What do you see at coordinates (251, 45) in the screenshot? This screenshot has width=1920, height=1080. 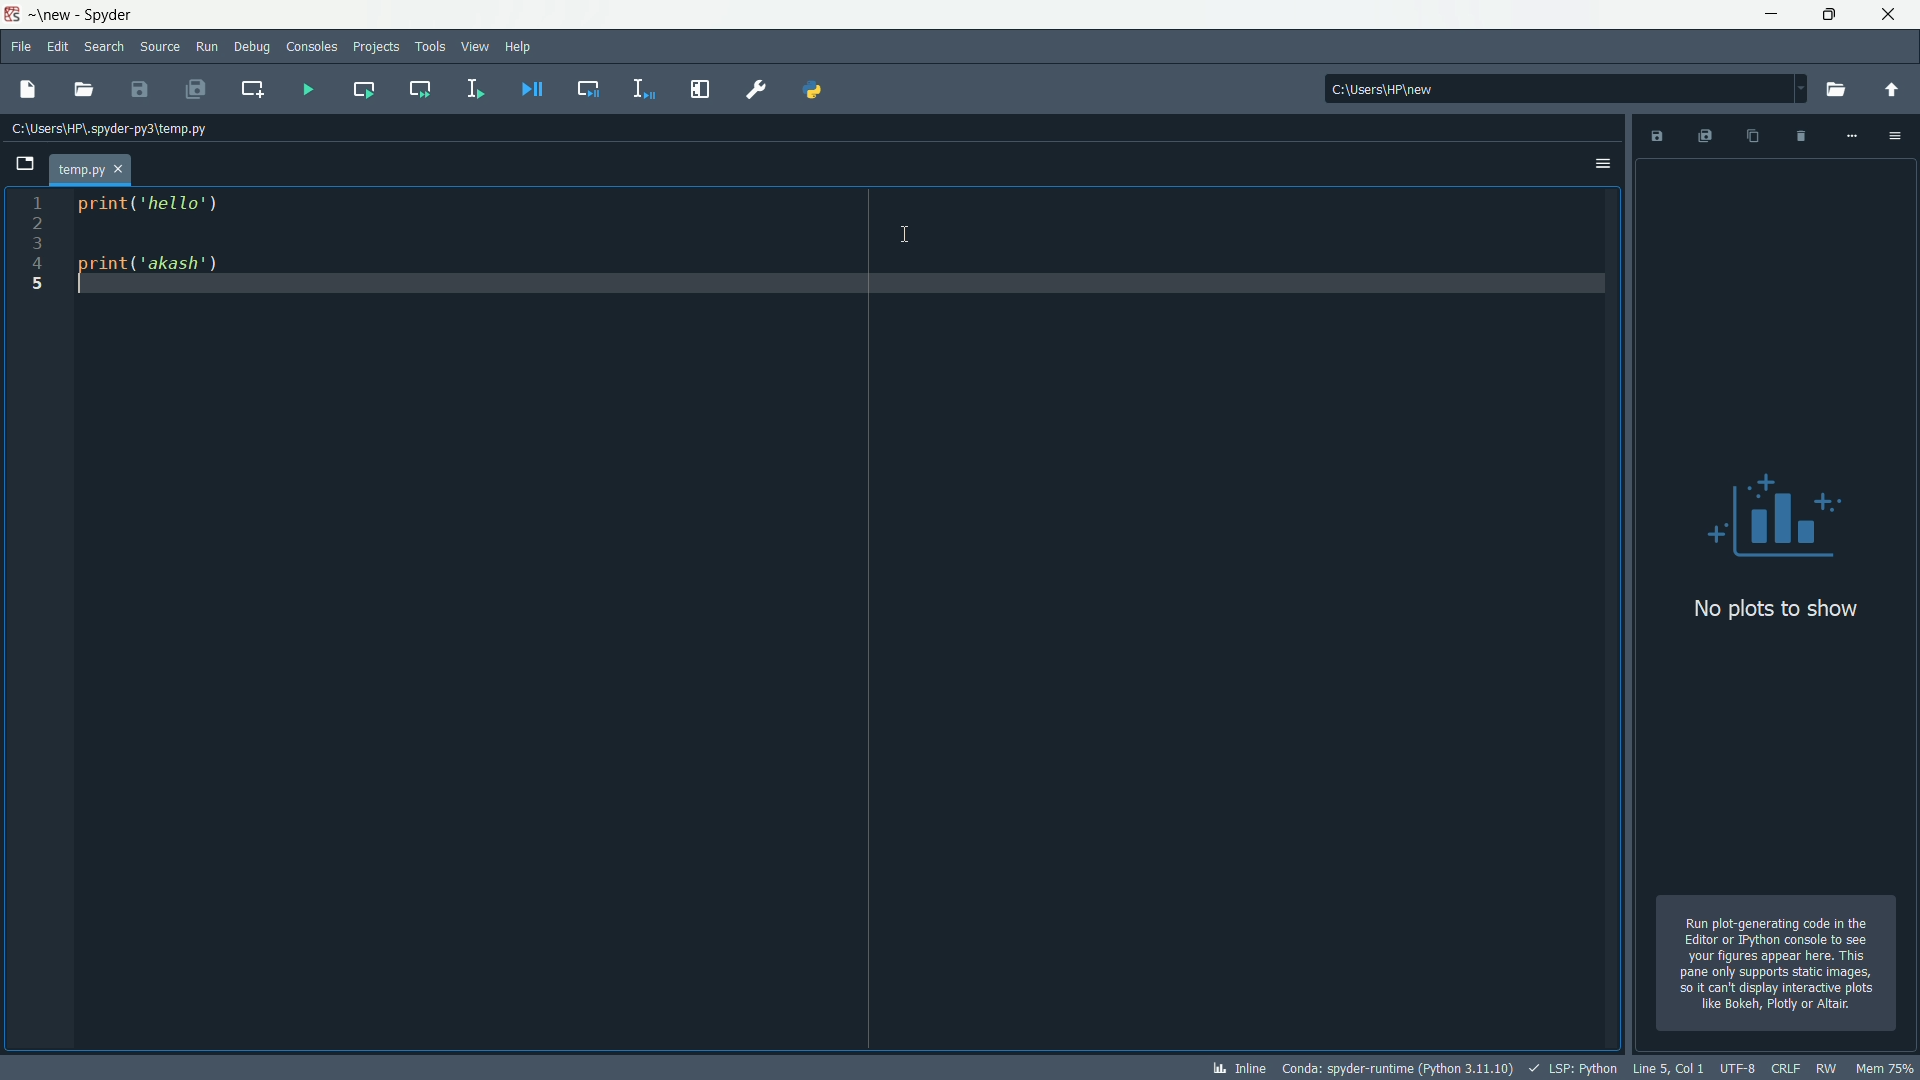 I see `debug menu` at bounding box center [251, 45].